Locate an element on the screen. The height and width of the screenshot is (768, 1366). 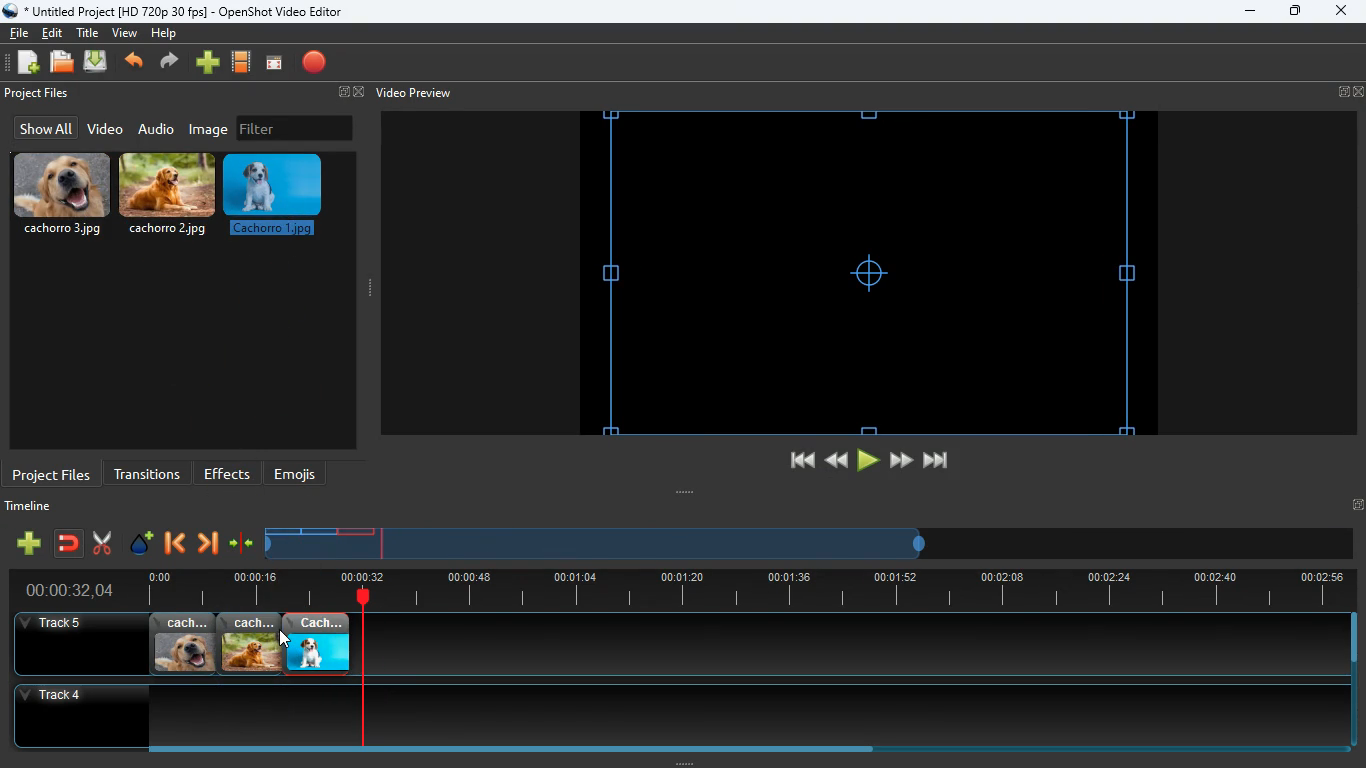
track is located at coordinates (824, 644).